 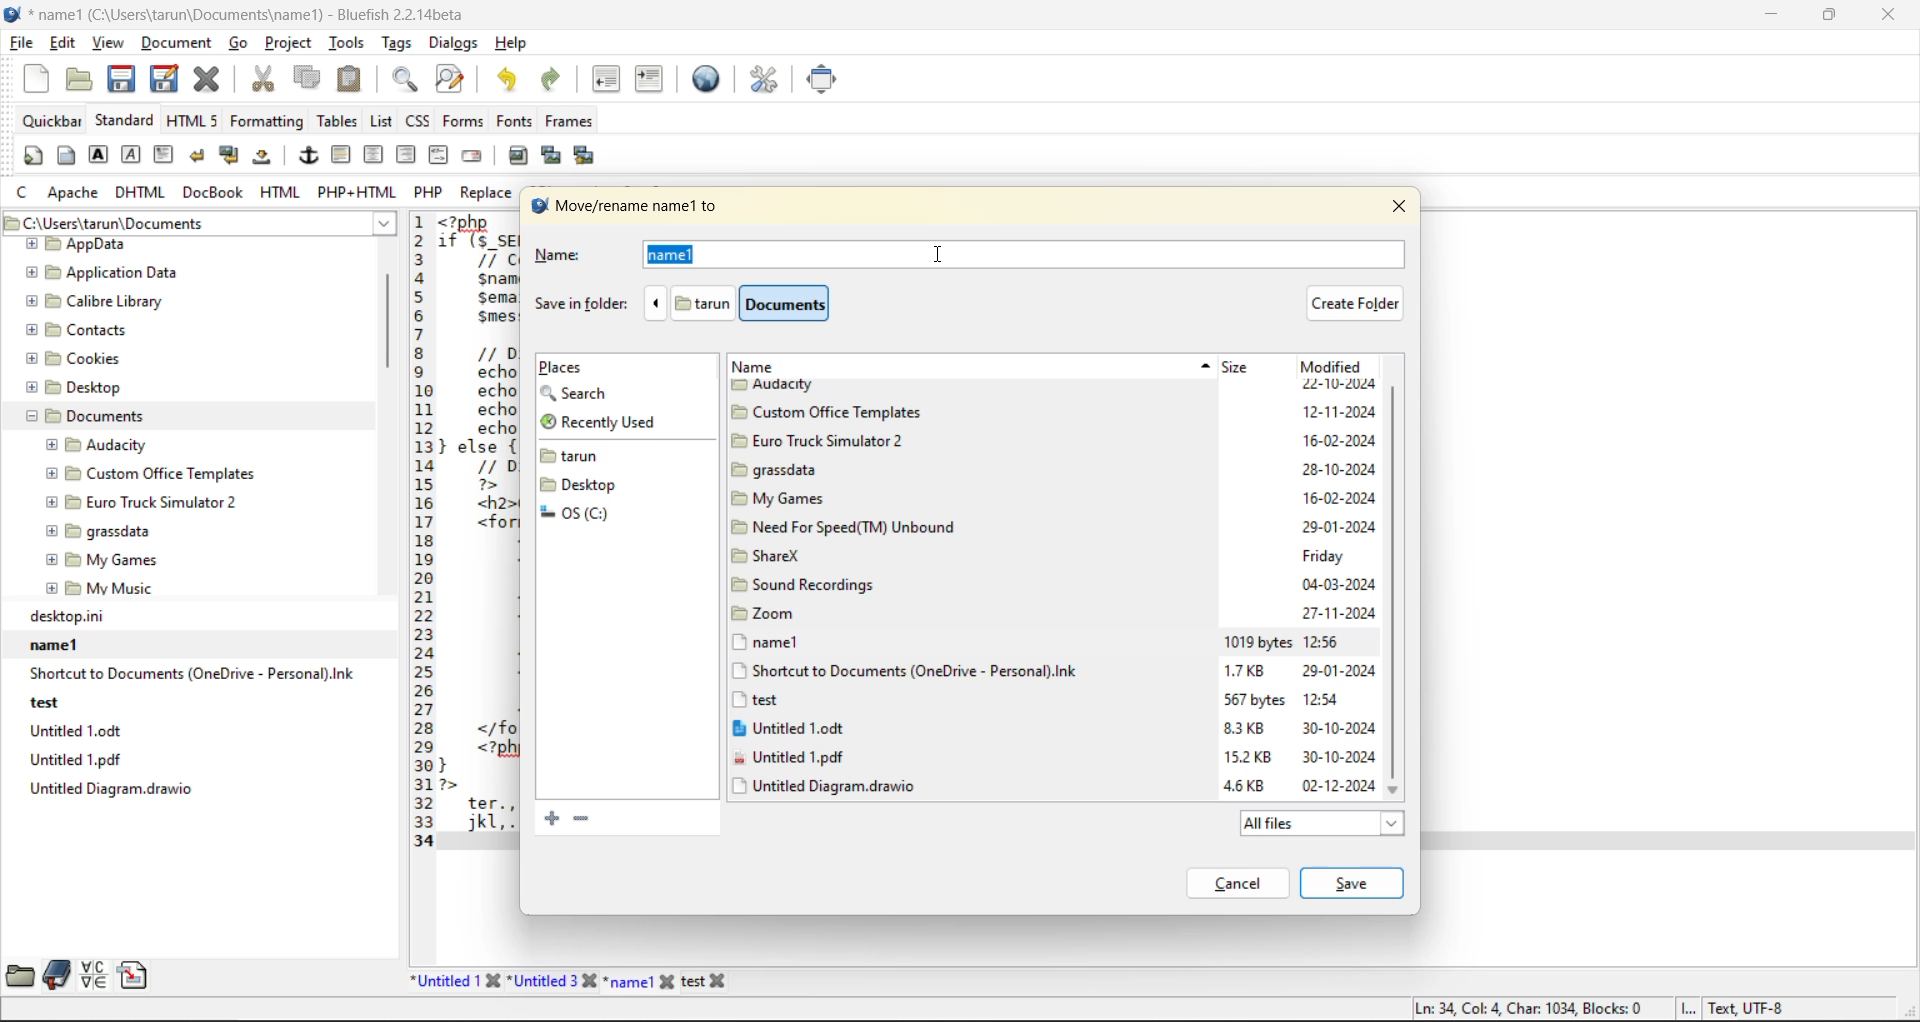 I want to click on modified, so click(x=1330, y=365).